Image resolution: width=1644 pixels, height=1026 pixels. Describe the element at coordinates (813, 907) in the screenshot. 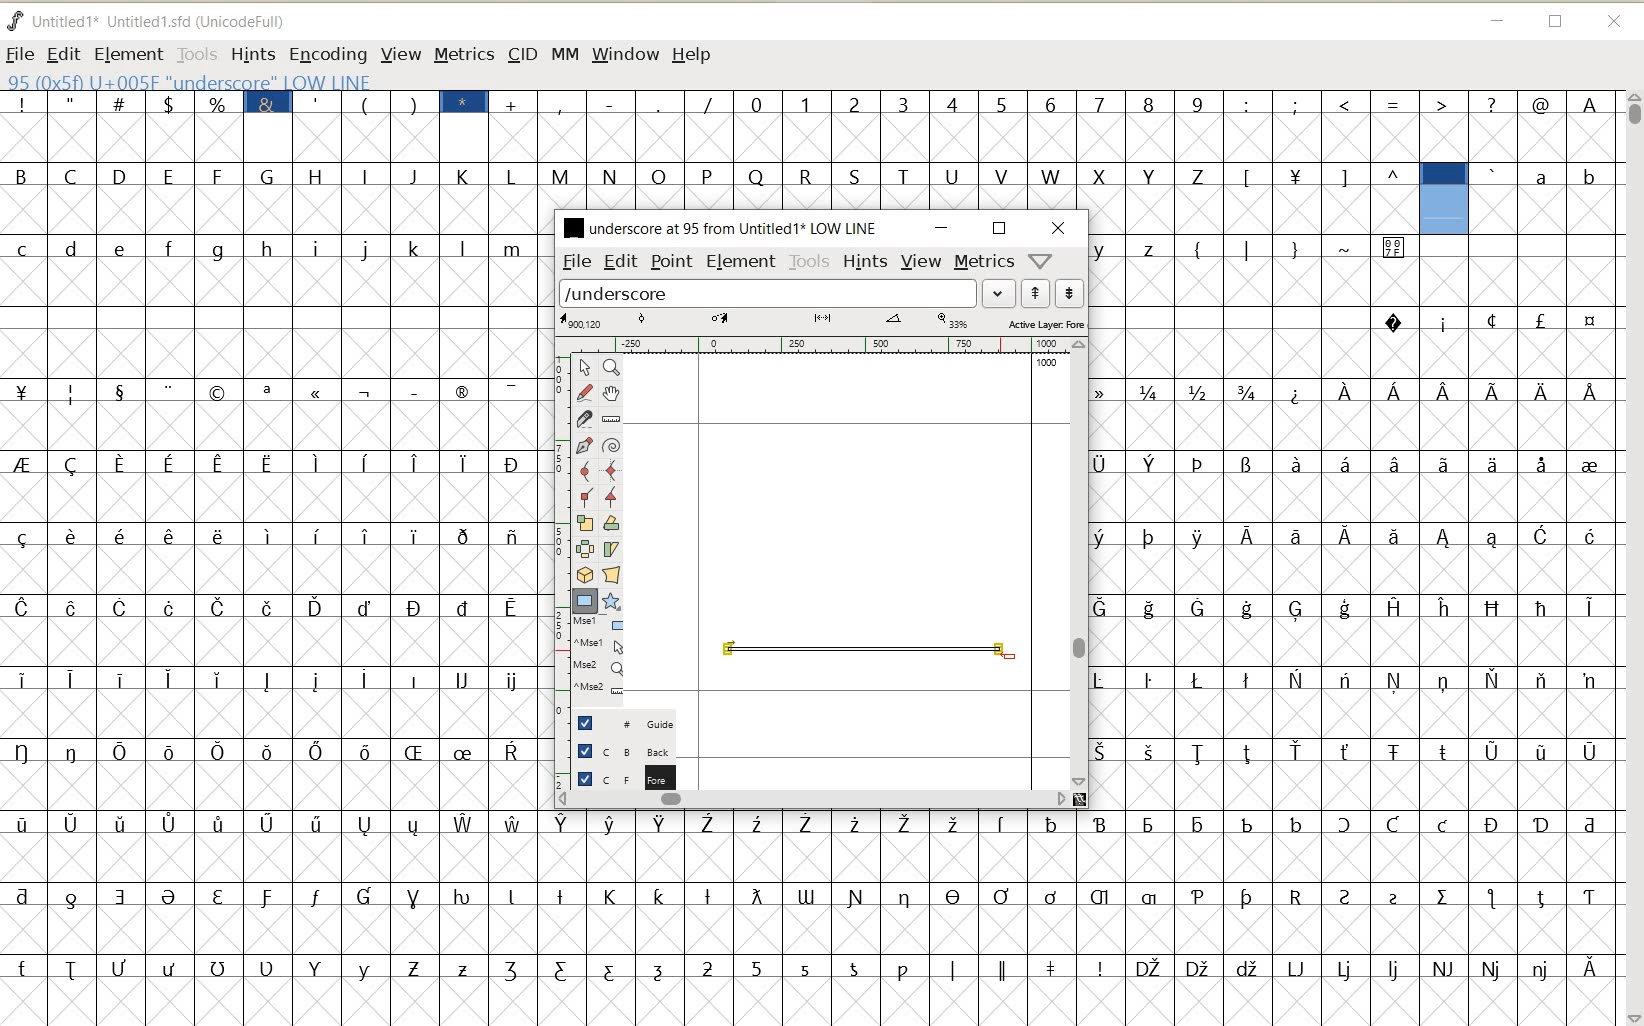

I see `GLYPHY CHARACTERS & NUMBERS` at that location.